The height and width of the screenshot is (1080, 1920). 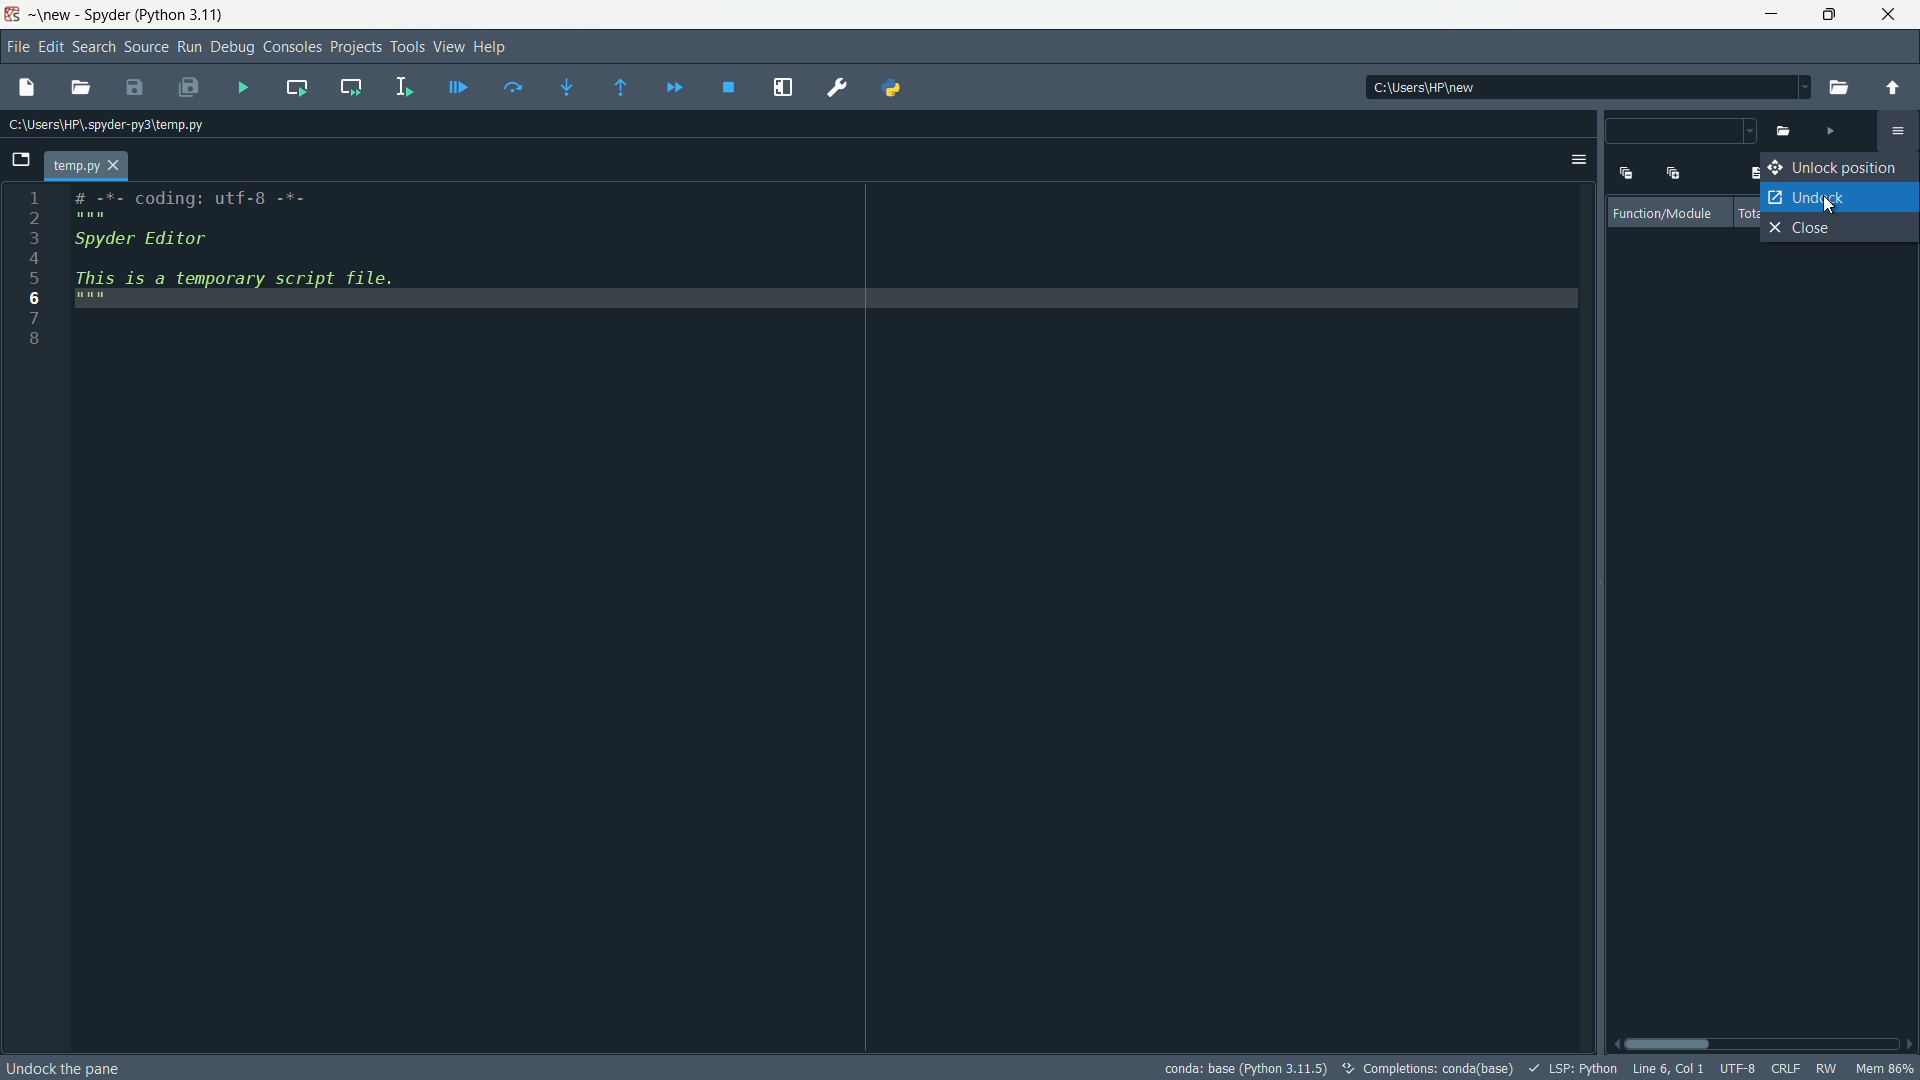 I want to click on close app, so click(x=1890, y=16).